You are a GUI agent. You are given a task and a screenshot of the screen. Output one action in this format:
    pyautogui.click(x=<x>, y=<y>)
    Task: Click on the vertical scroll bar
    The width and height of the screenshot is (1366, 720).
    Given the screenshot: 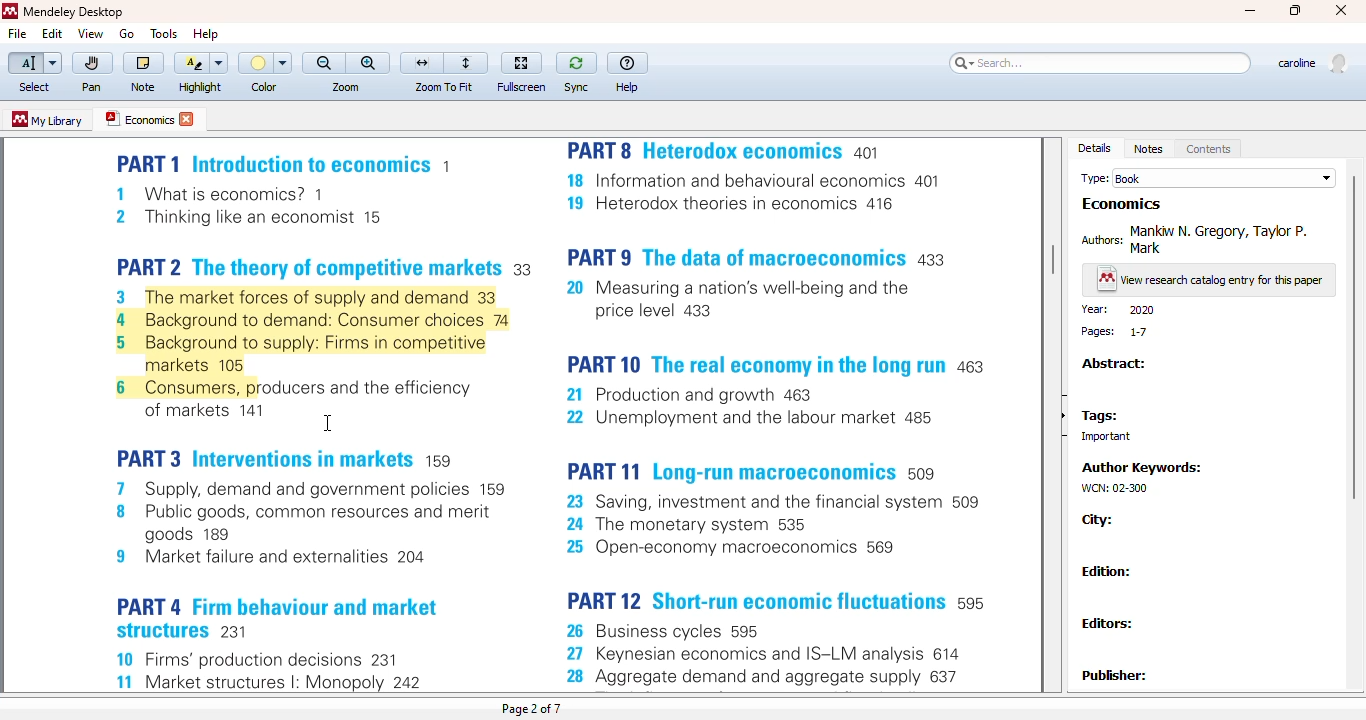 What is the action you would take?
    pyautogui.click(x=1053, y=261)
    